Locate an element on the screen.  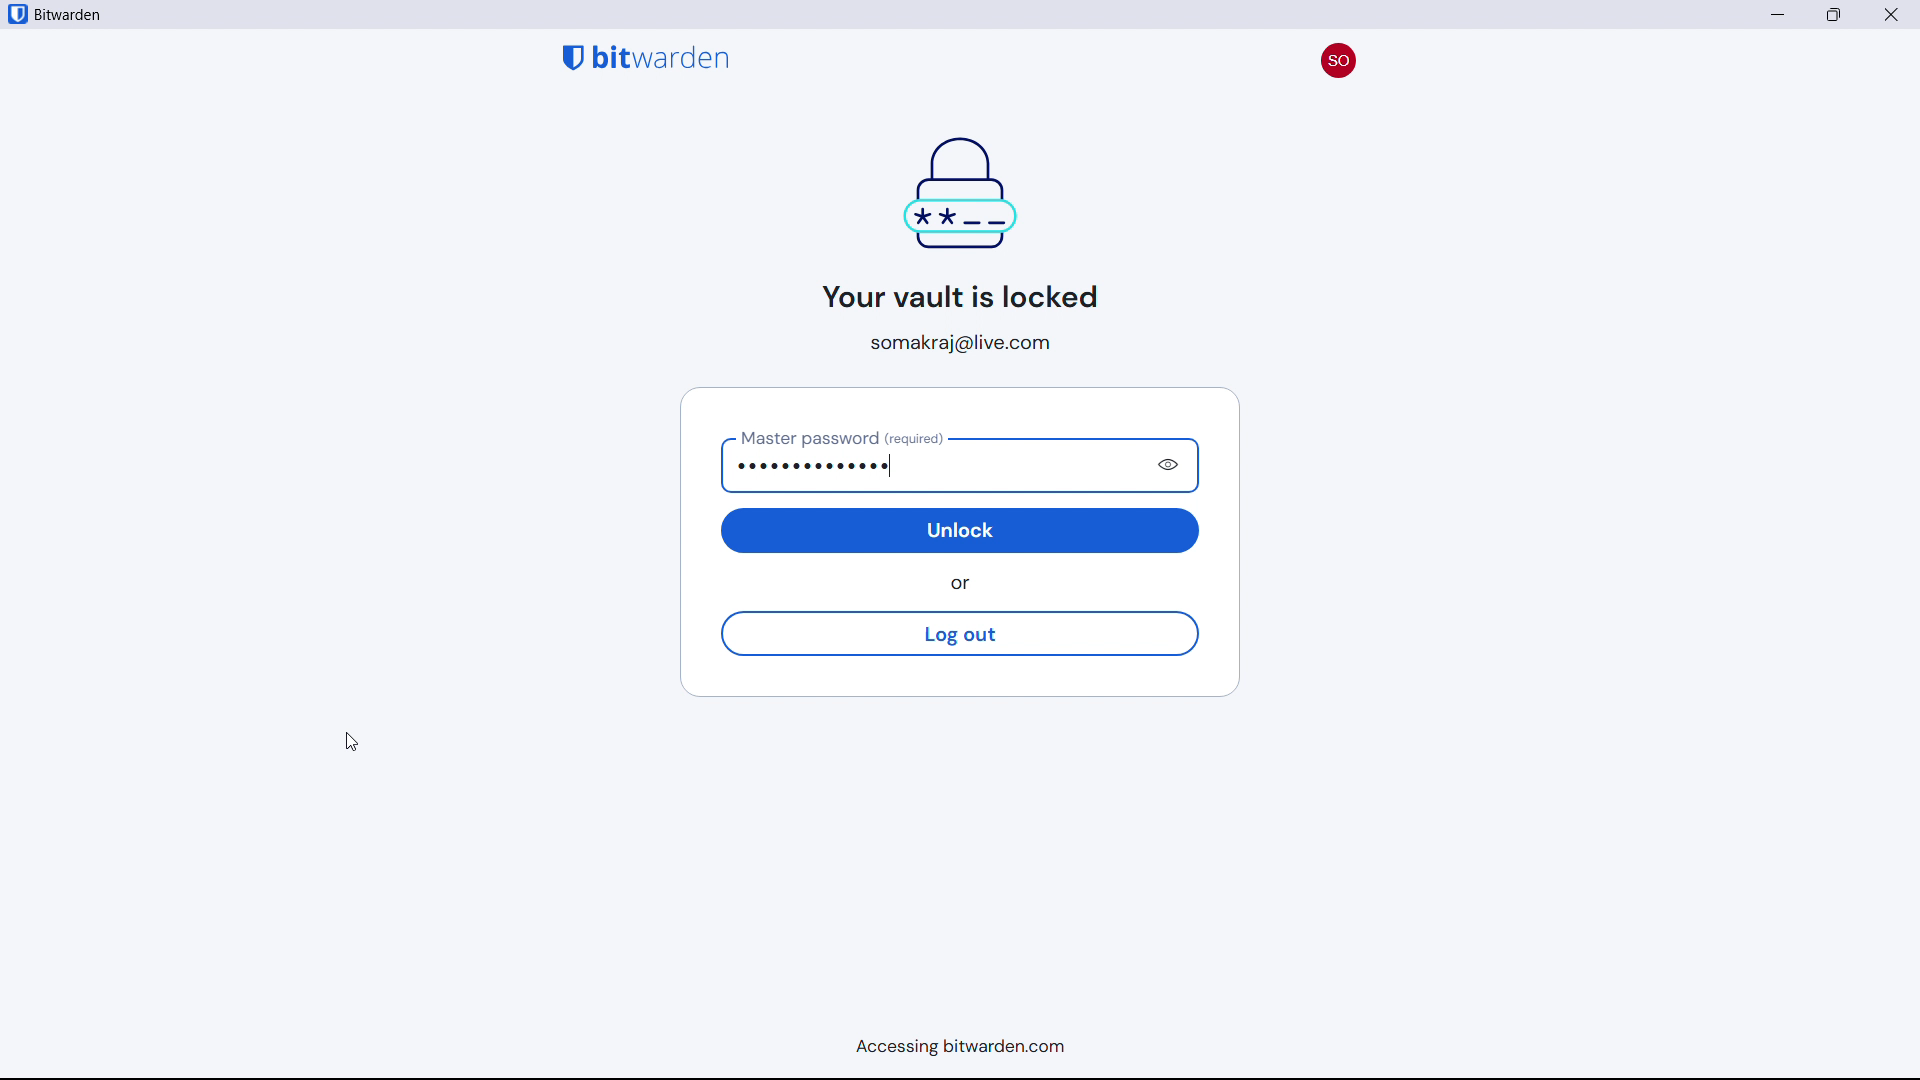
logged in account "SO" is located at coordinates (1337, 56).